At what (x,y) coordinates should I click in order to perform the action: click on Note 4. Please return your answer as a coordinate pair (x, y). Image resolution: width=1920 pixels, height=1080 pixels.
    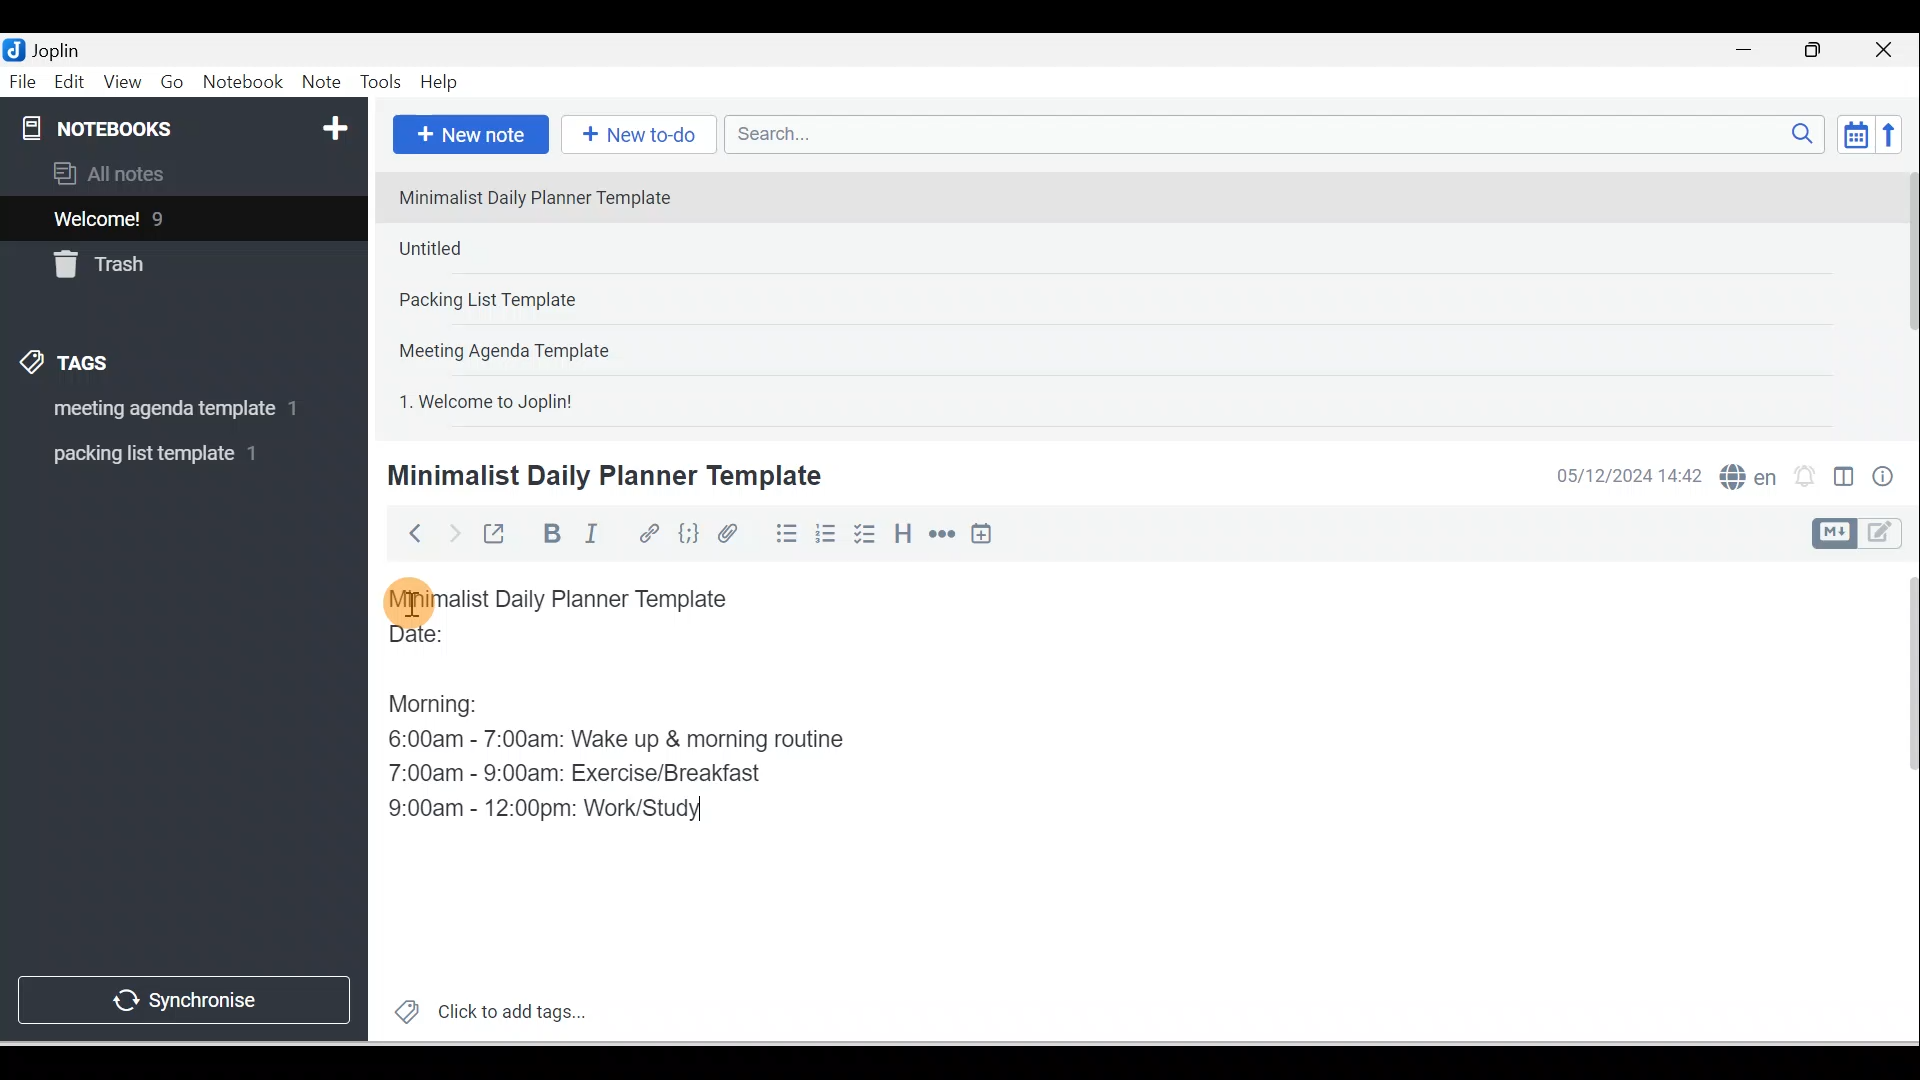
    Looking at the image, I should click on (532, 346).